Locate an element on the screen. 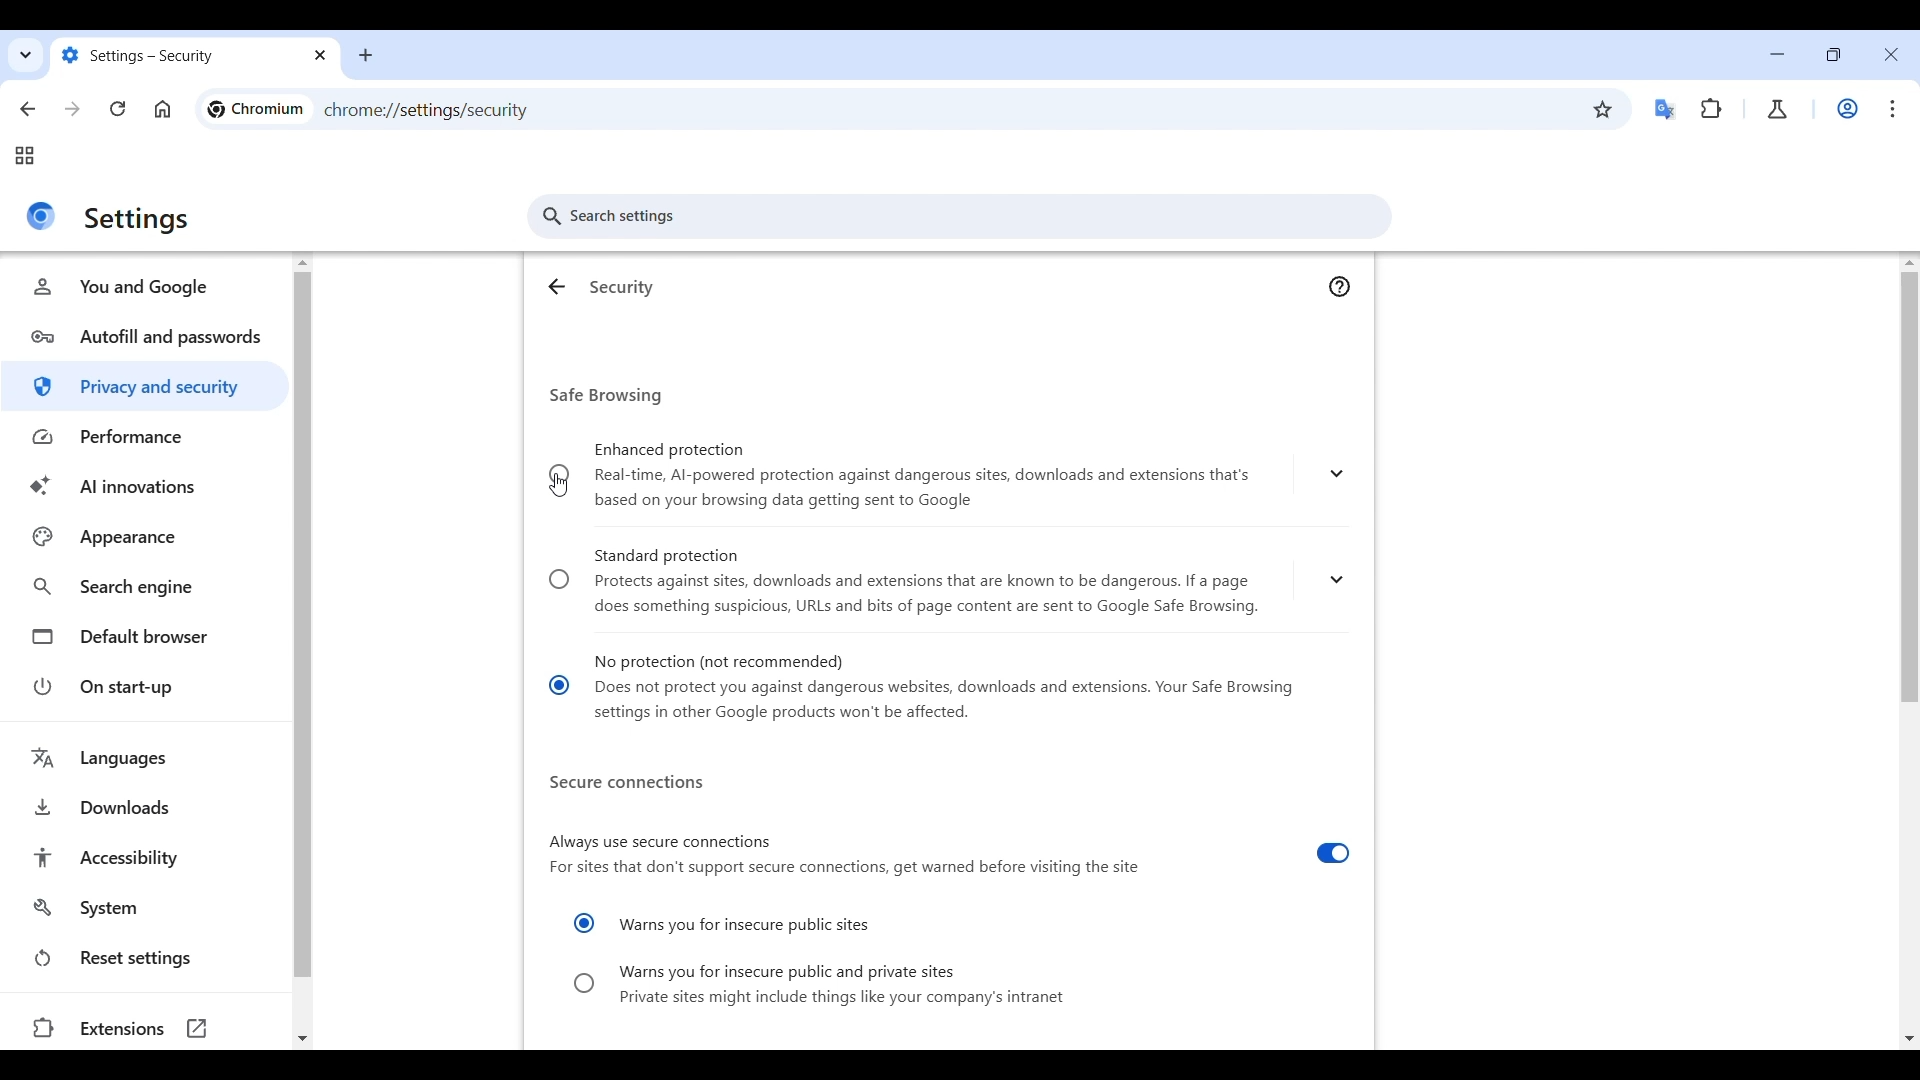  Quick slide to bottom is located at coordinates (1908, 1040).